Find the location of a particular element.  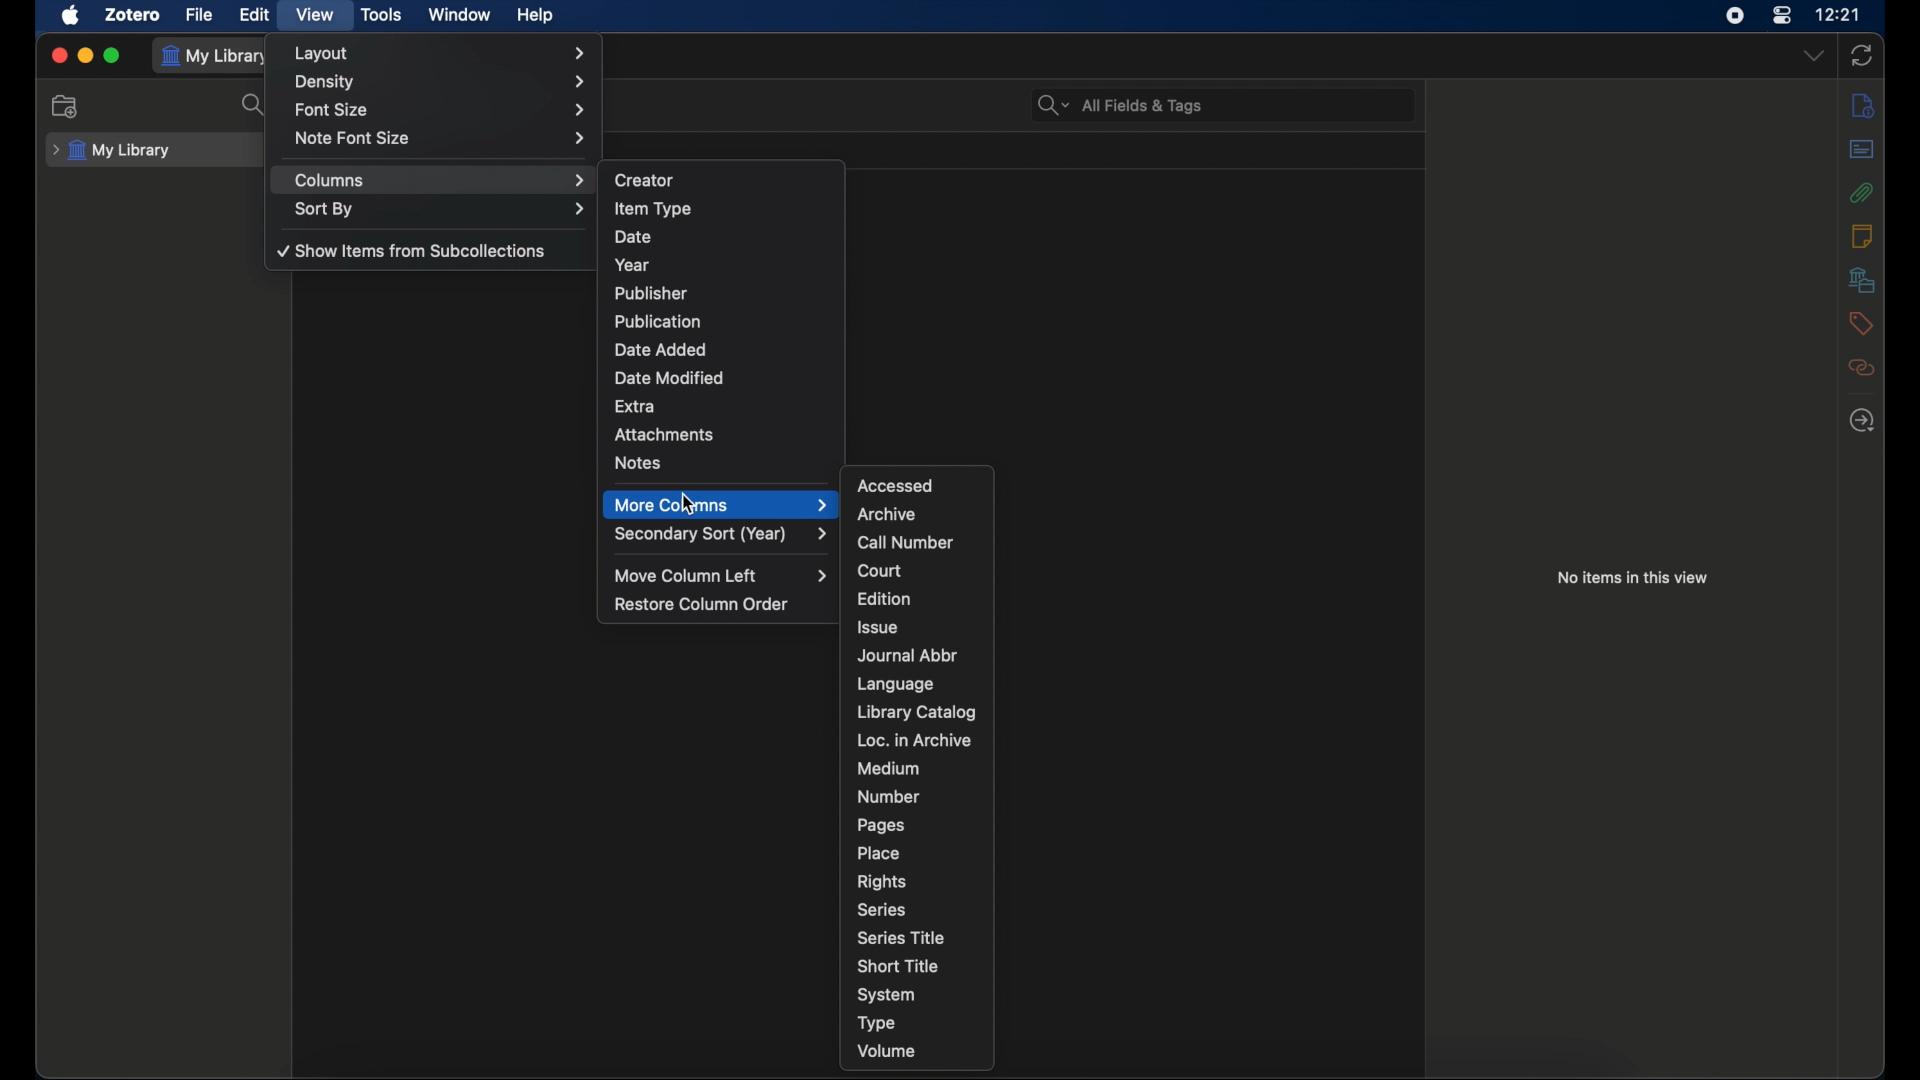

date modified is located at coordinates (670, 379).